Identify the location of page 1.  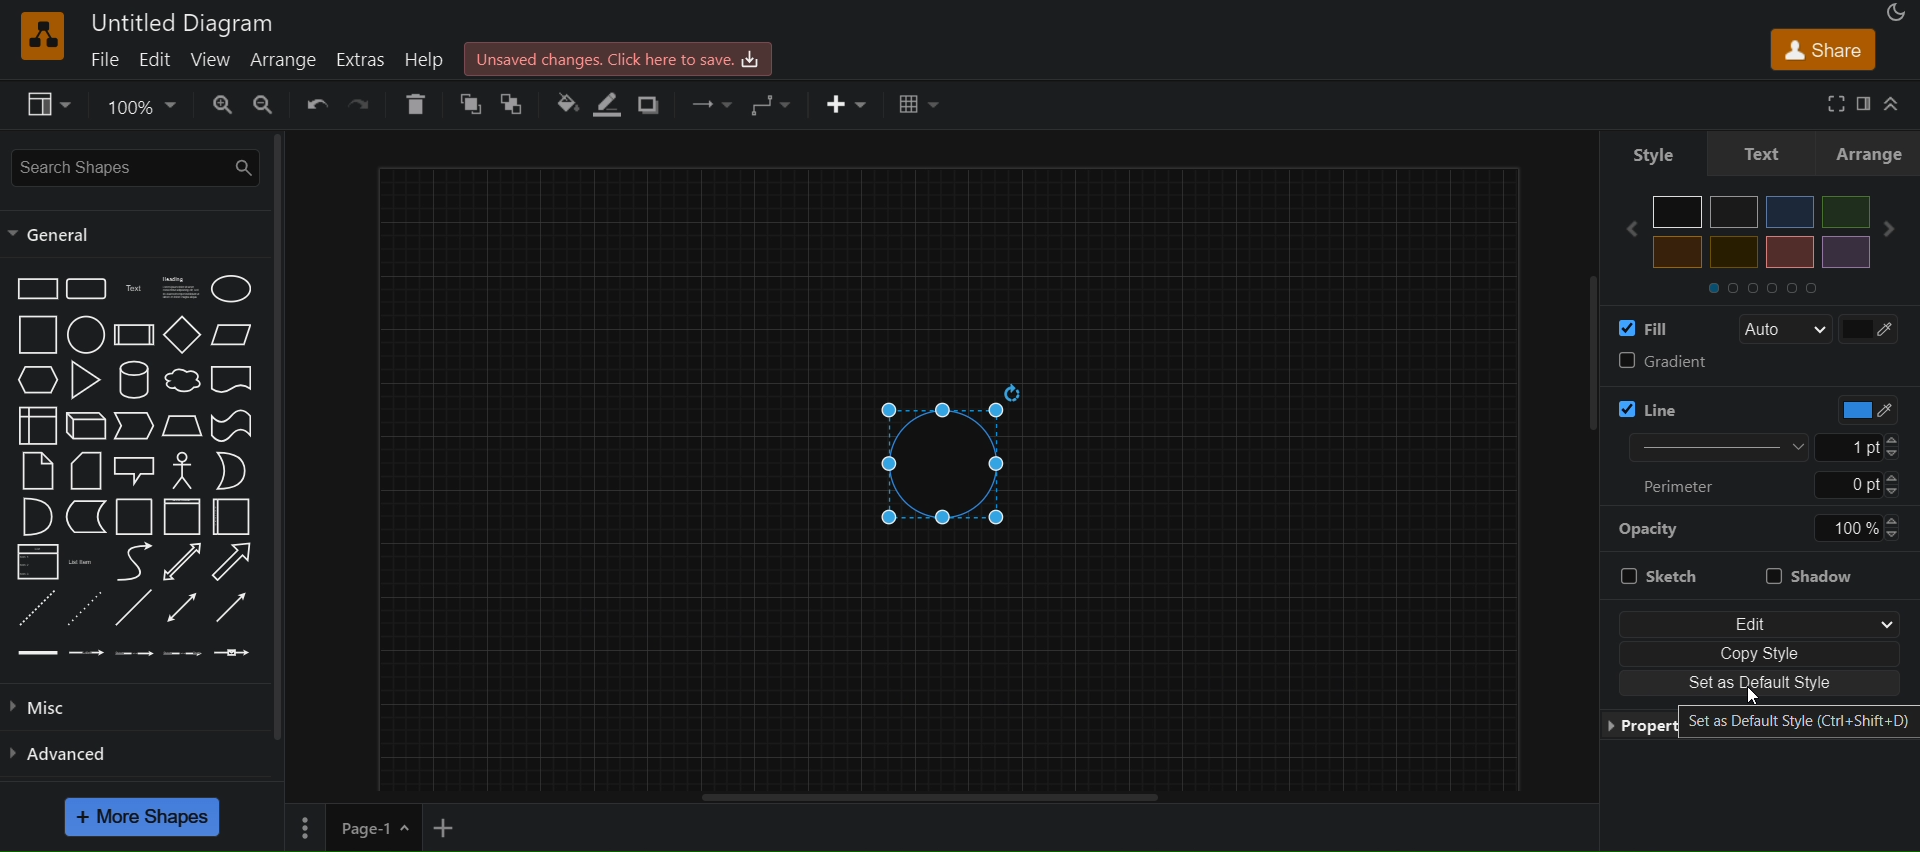
(351, 829).